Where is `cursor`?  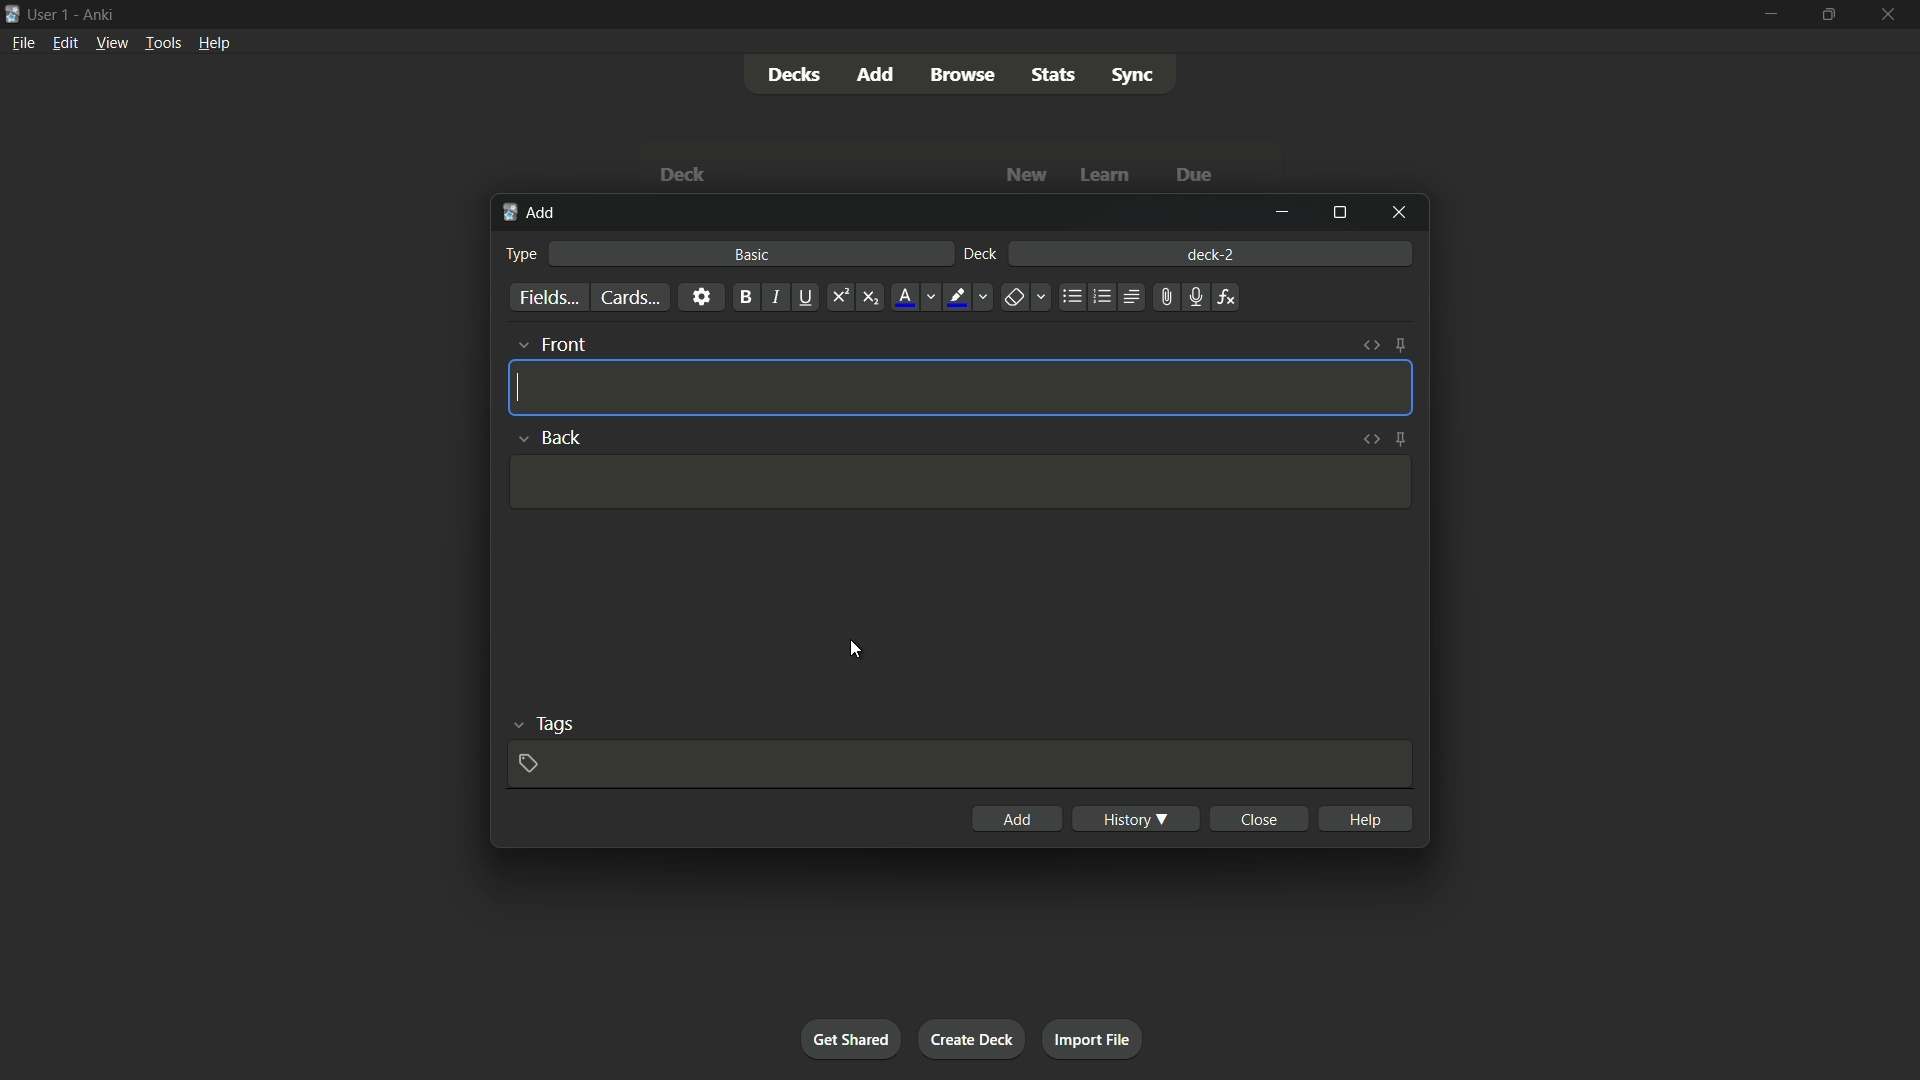
cursor is located at coordinates (856, 652).